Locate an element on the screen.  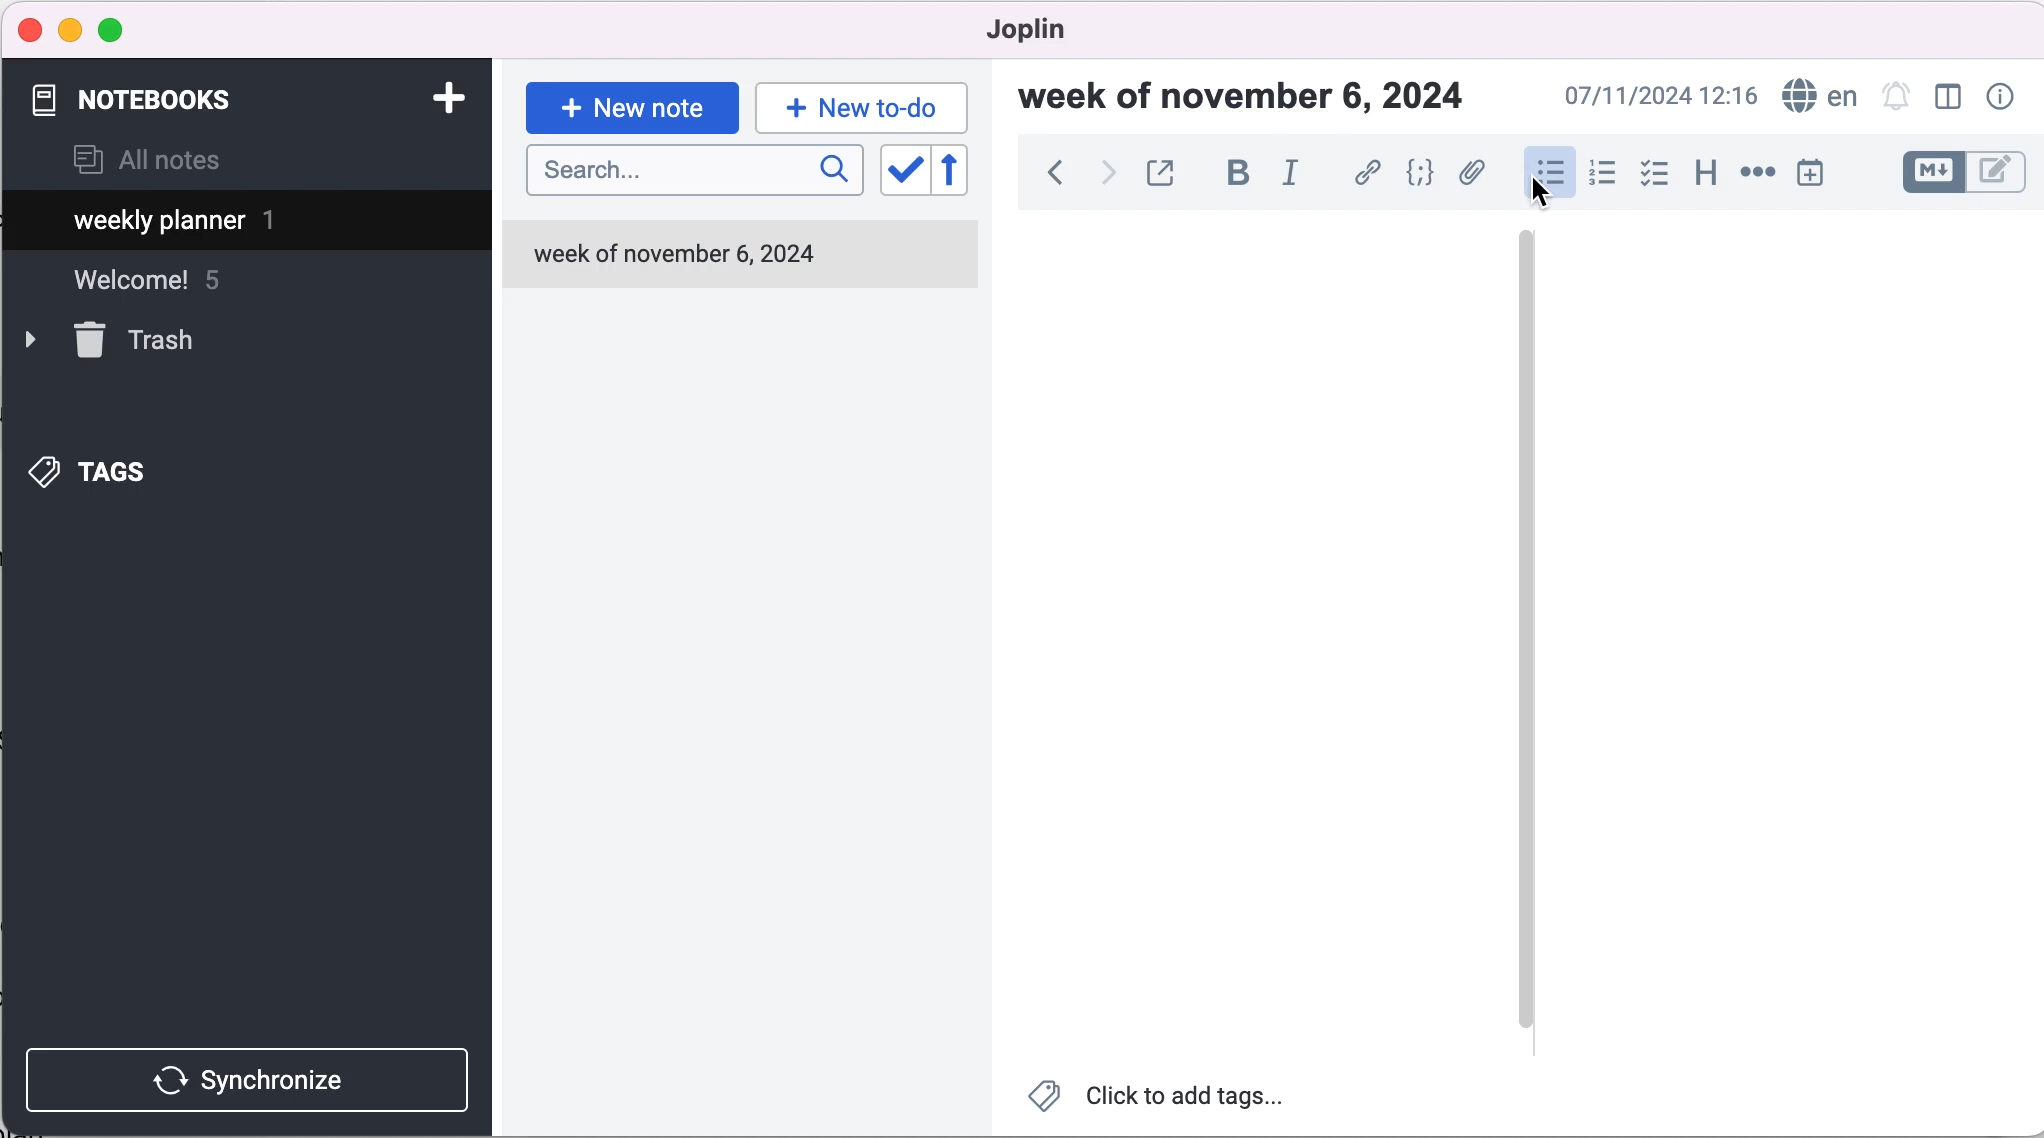
add file is located at coordinates (1472, 176).